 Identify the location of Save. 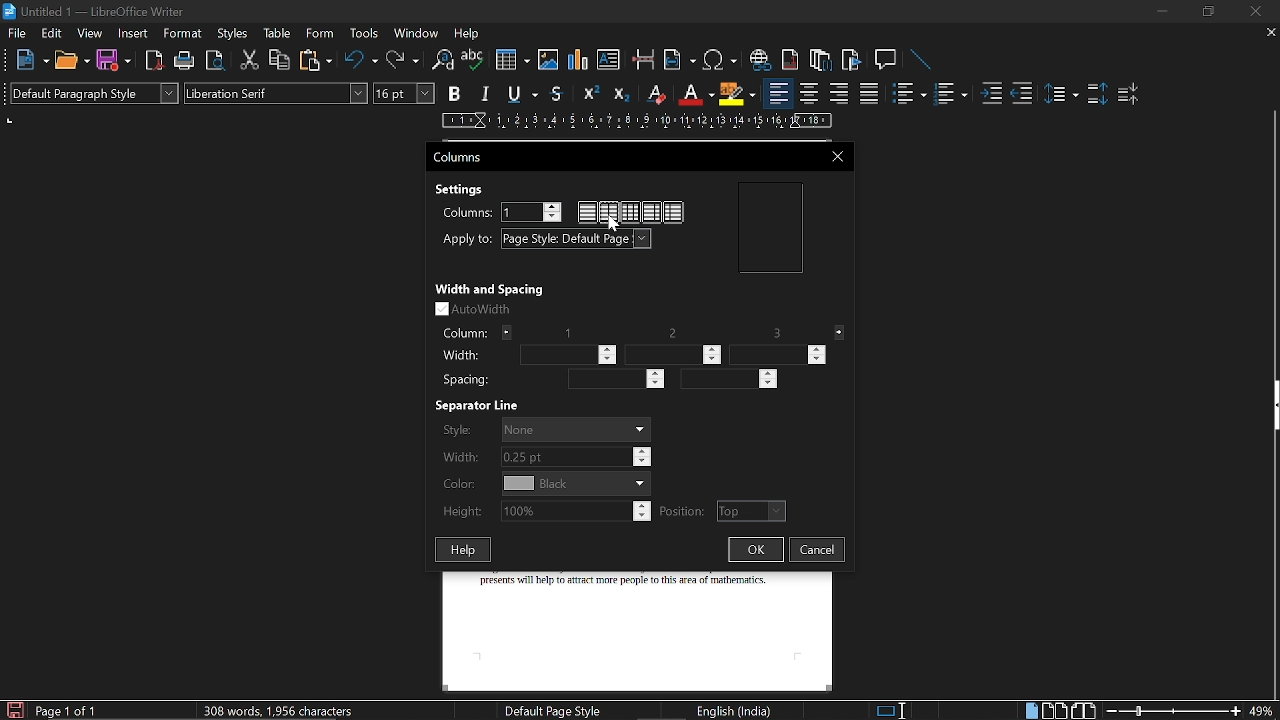
(114, 63).